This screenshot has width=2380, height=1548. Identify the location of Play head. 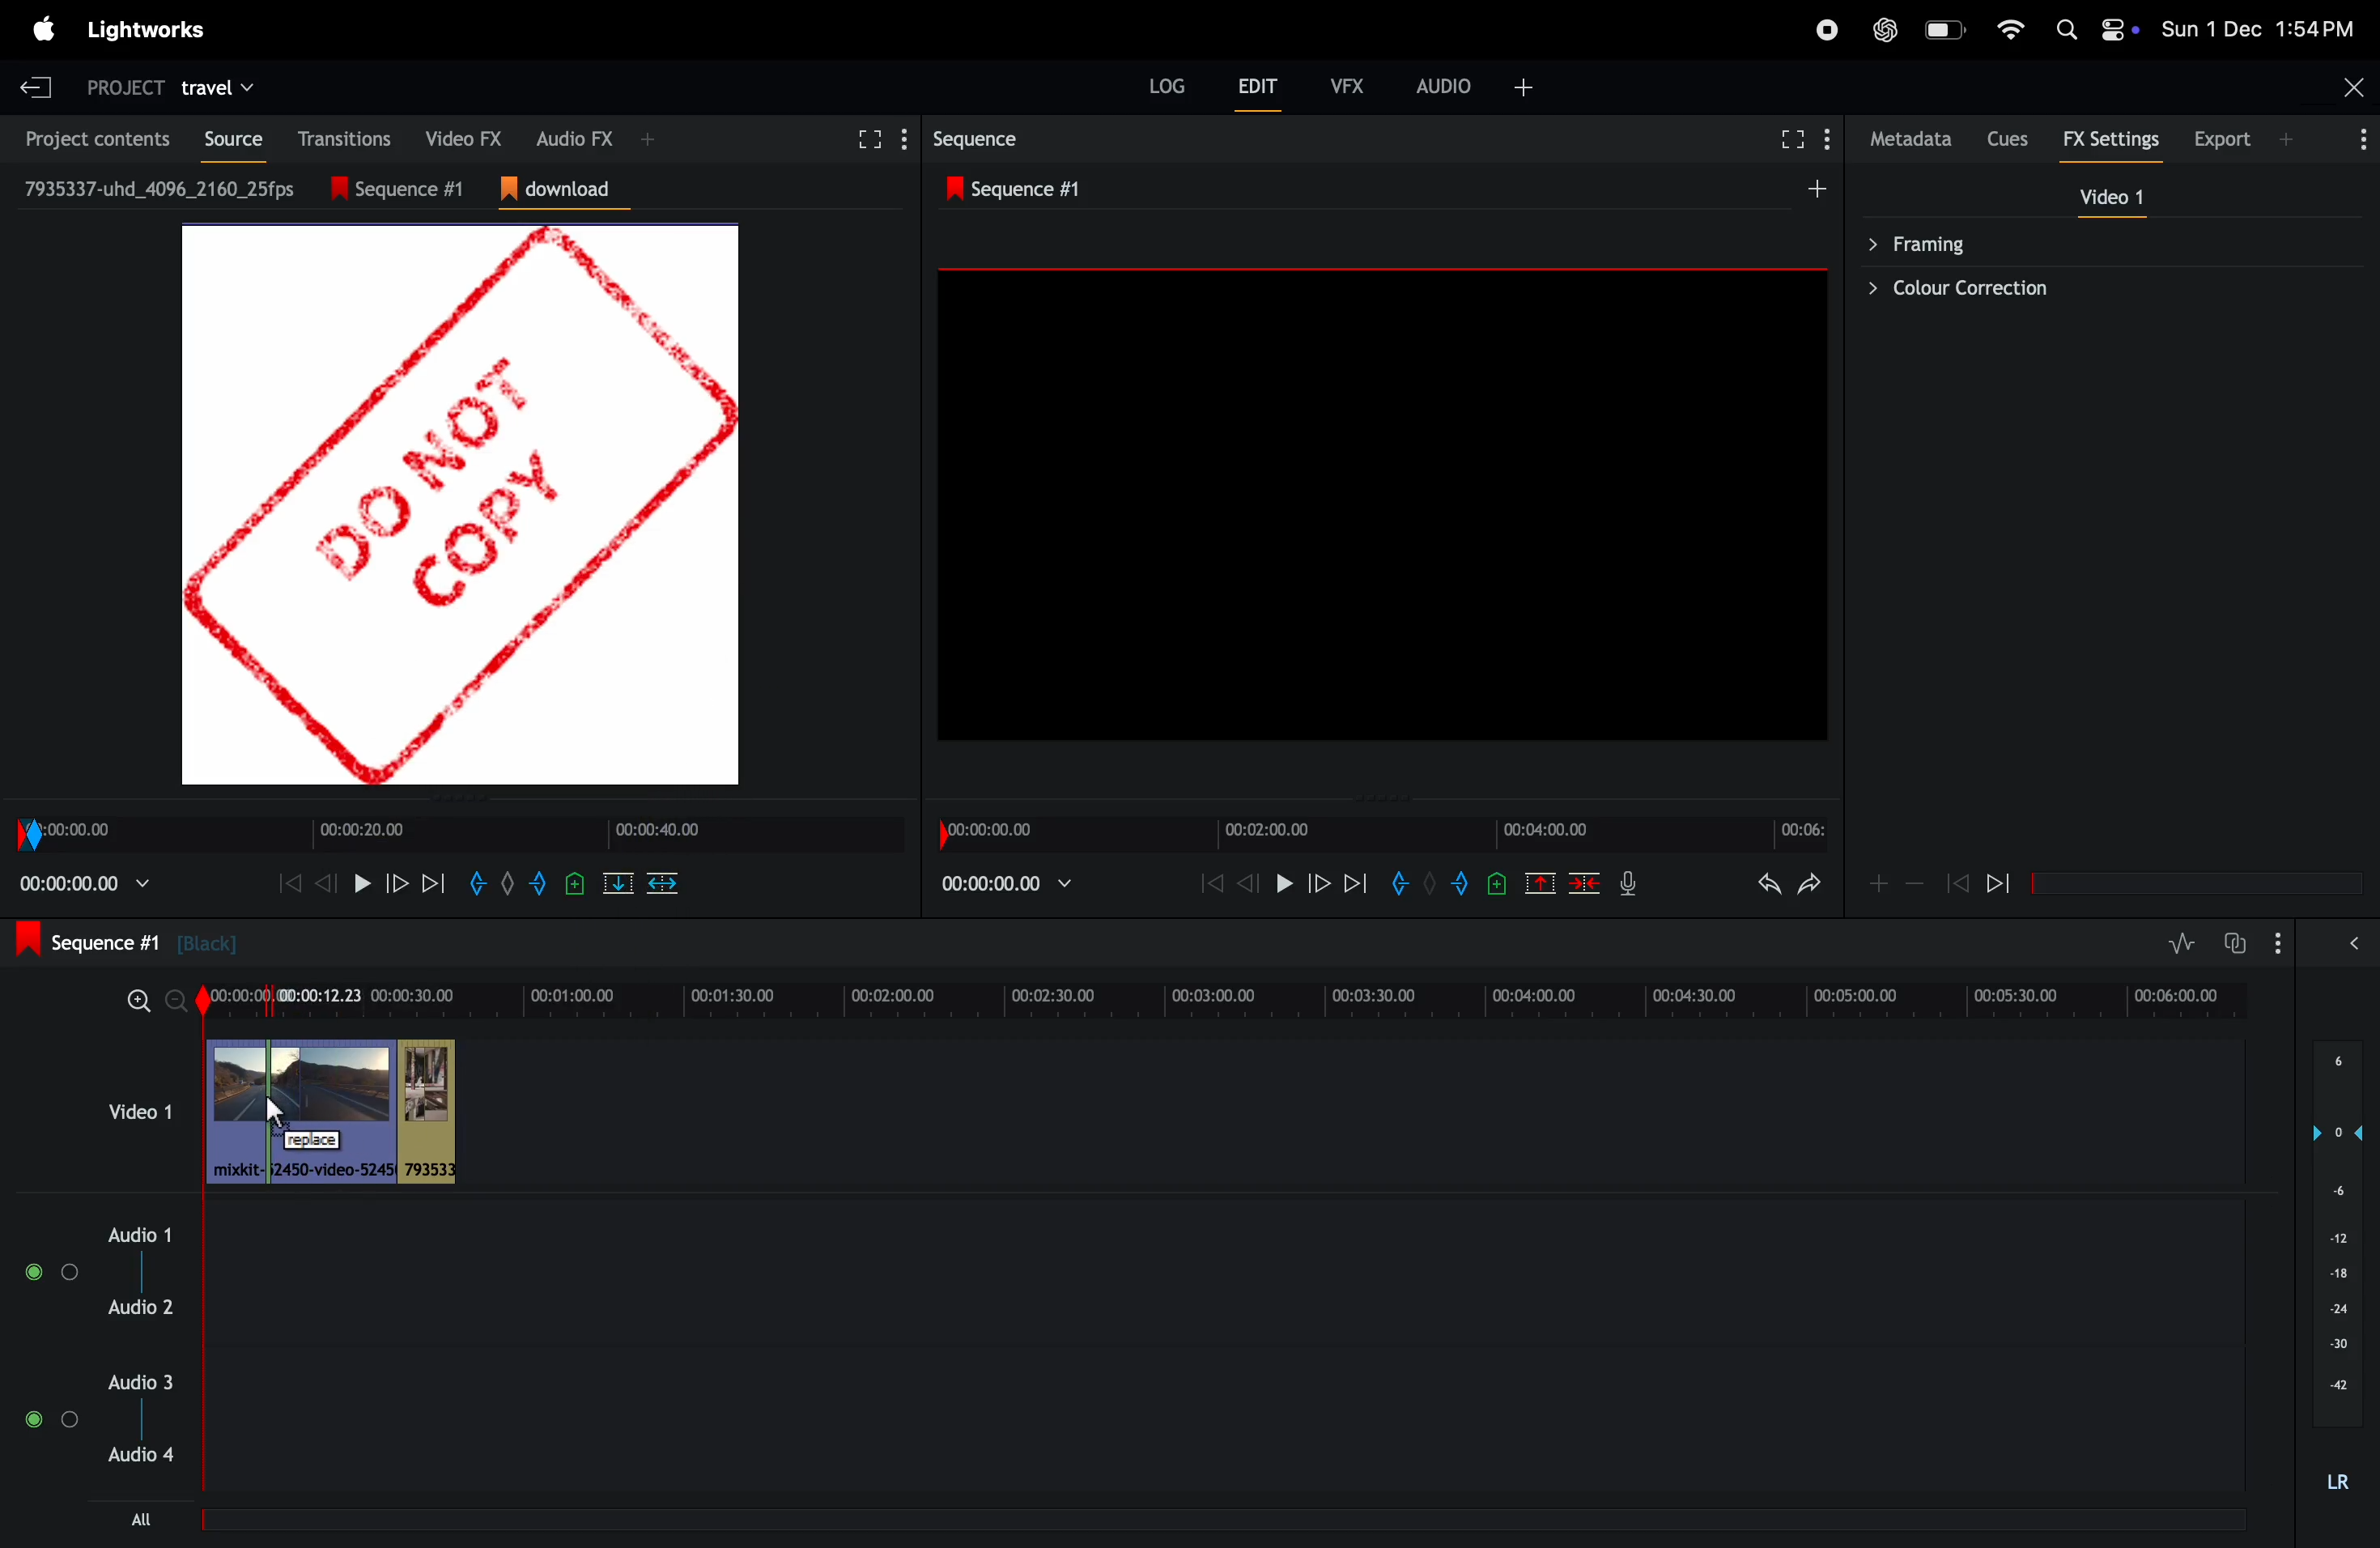
(203, 1236).